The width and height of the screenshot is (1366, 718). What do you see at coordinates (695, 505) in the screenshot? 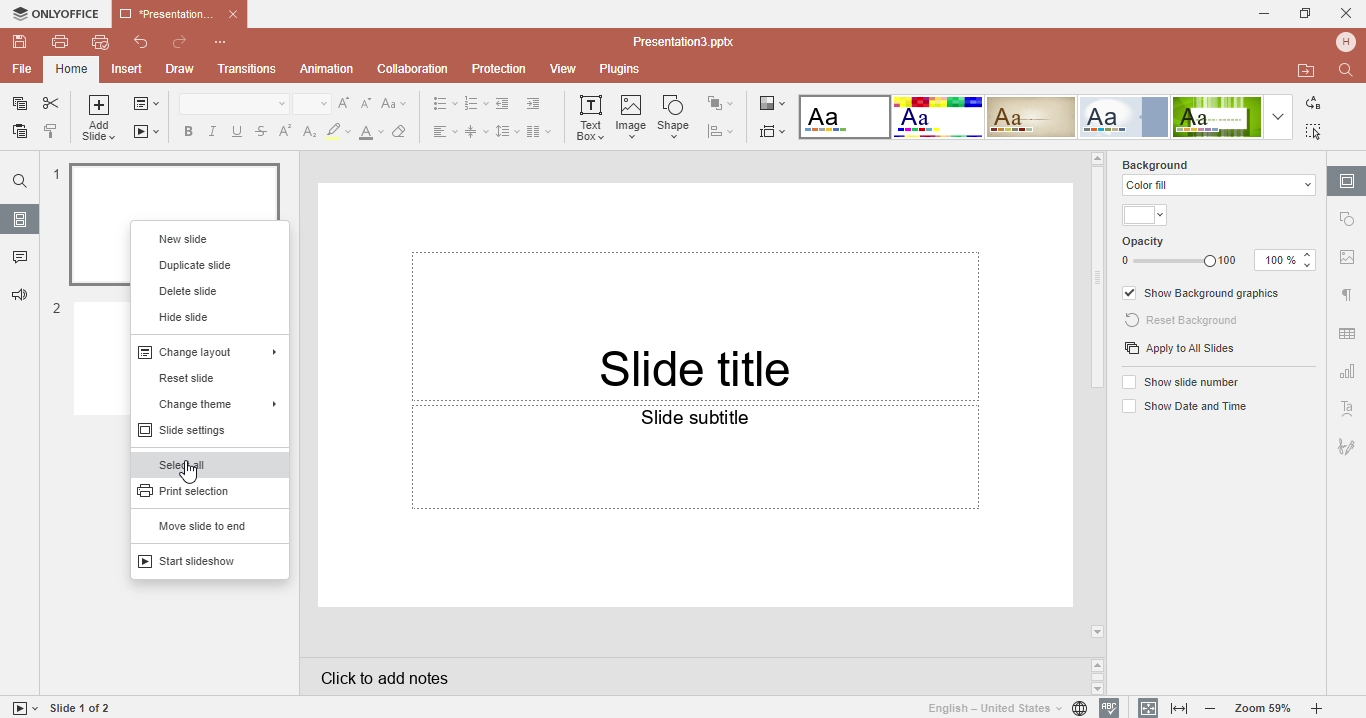
I see `Slide subtittle` at bounding box center [695, 505].